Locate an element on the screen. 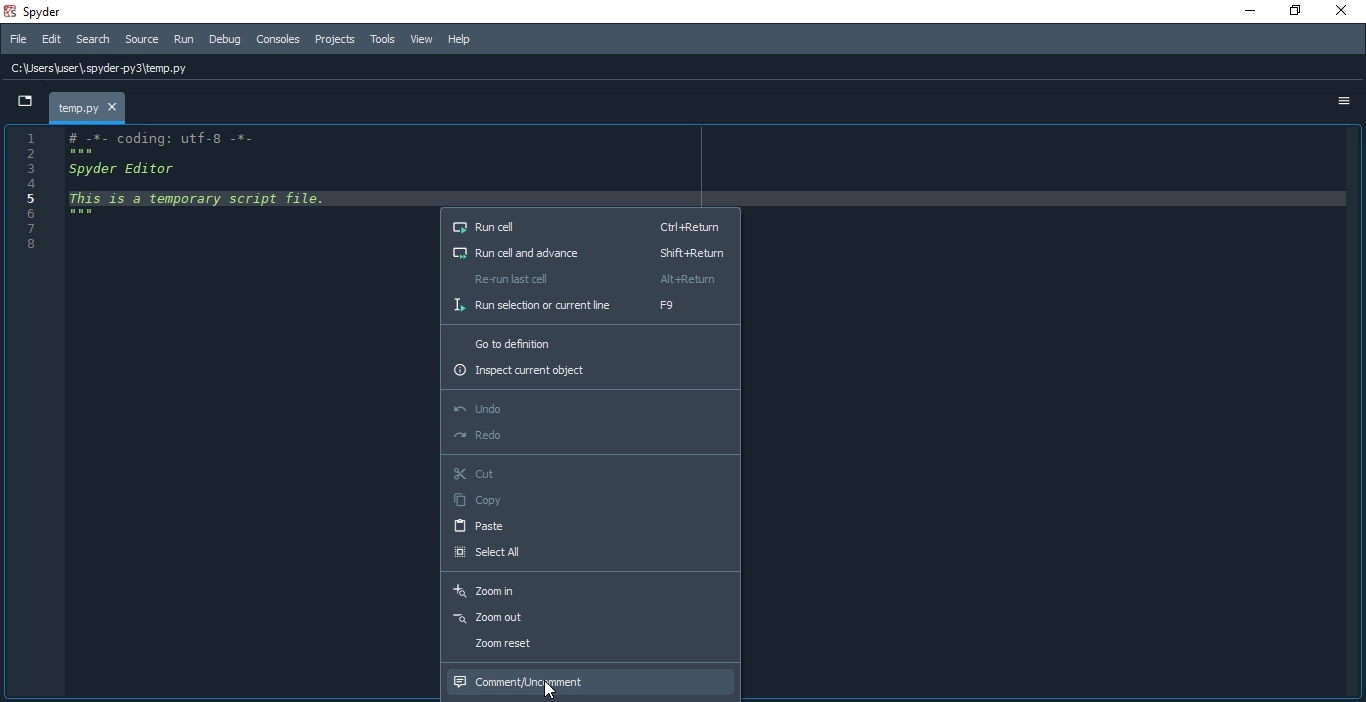  Projects is located at coordinates (335, 41).